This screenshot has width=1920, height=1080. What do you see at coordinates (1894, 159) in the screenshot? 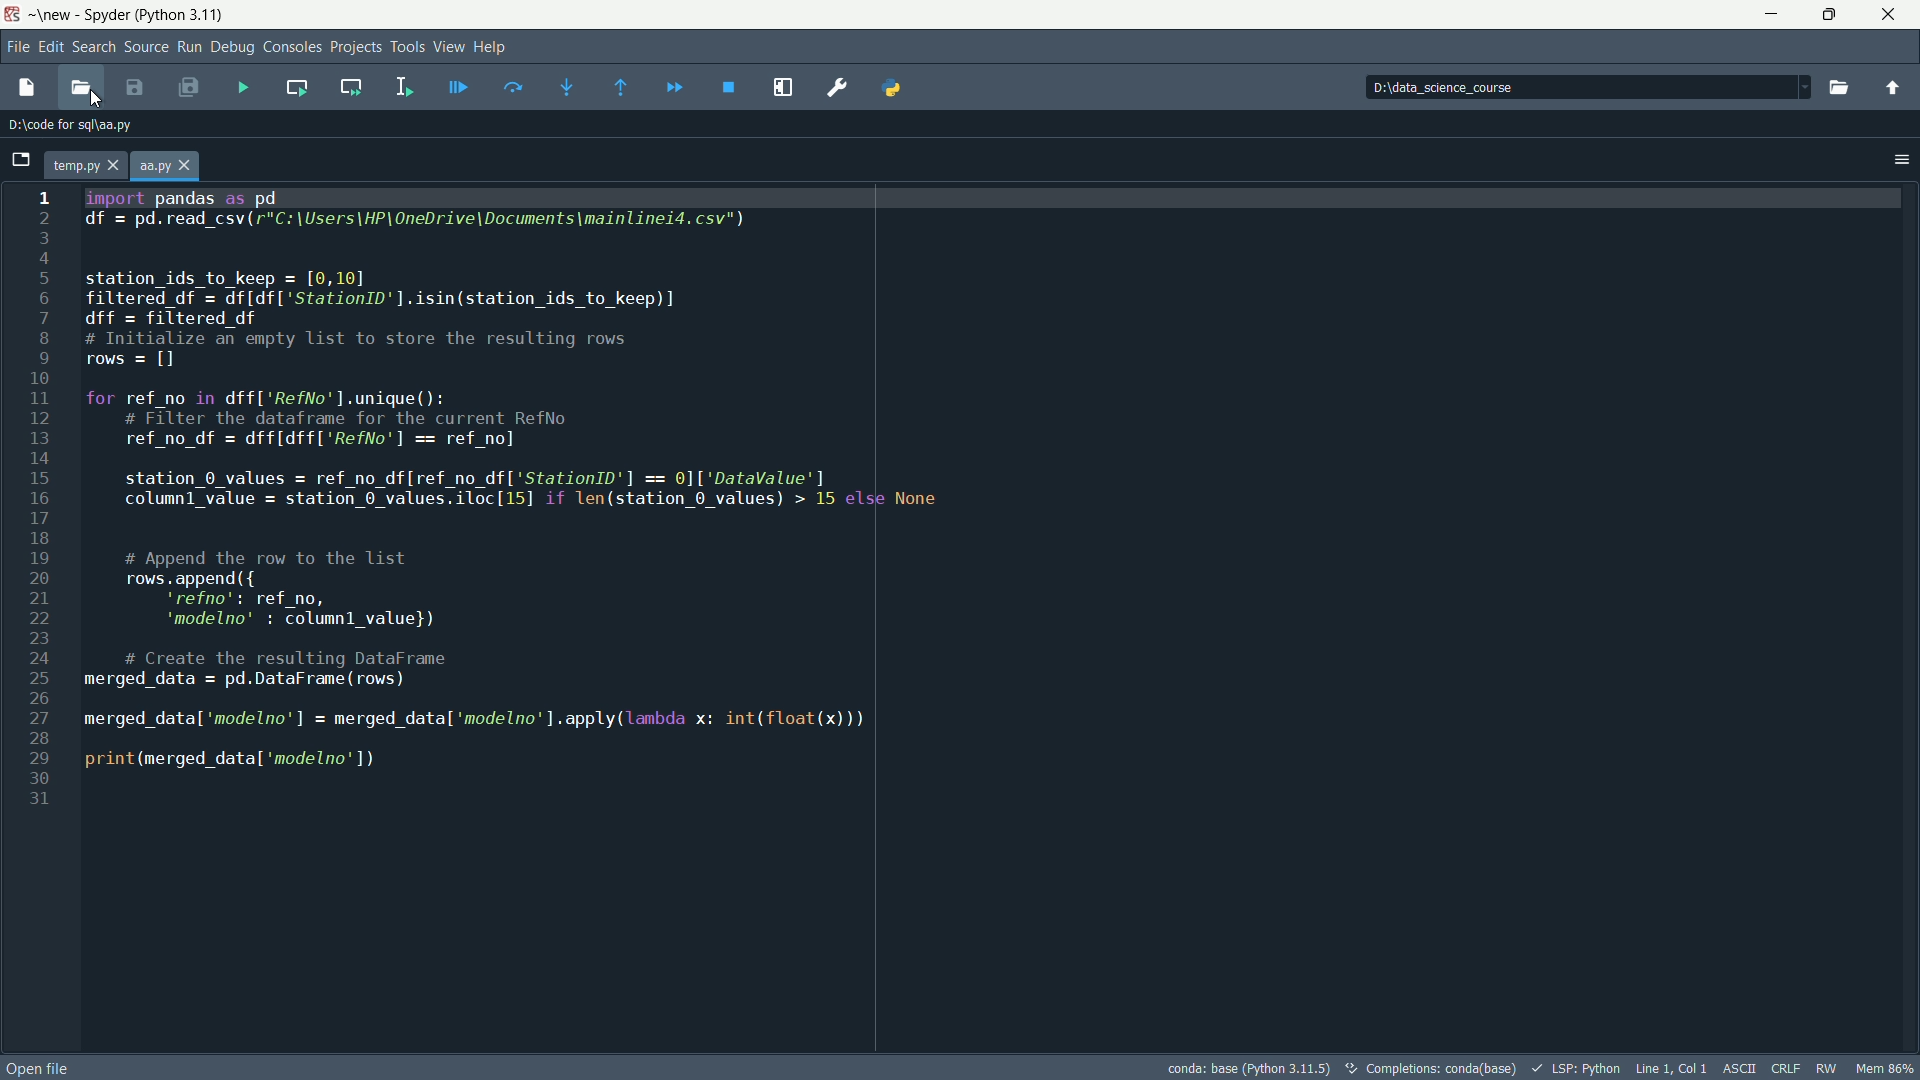
I see `options` at bounding box center [1894, 159].